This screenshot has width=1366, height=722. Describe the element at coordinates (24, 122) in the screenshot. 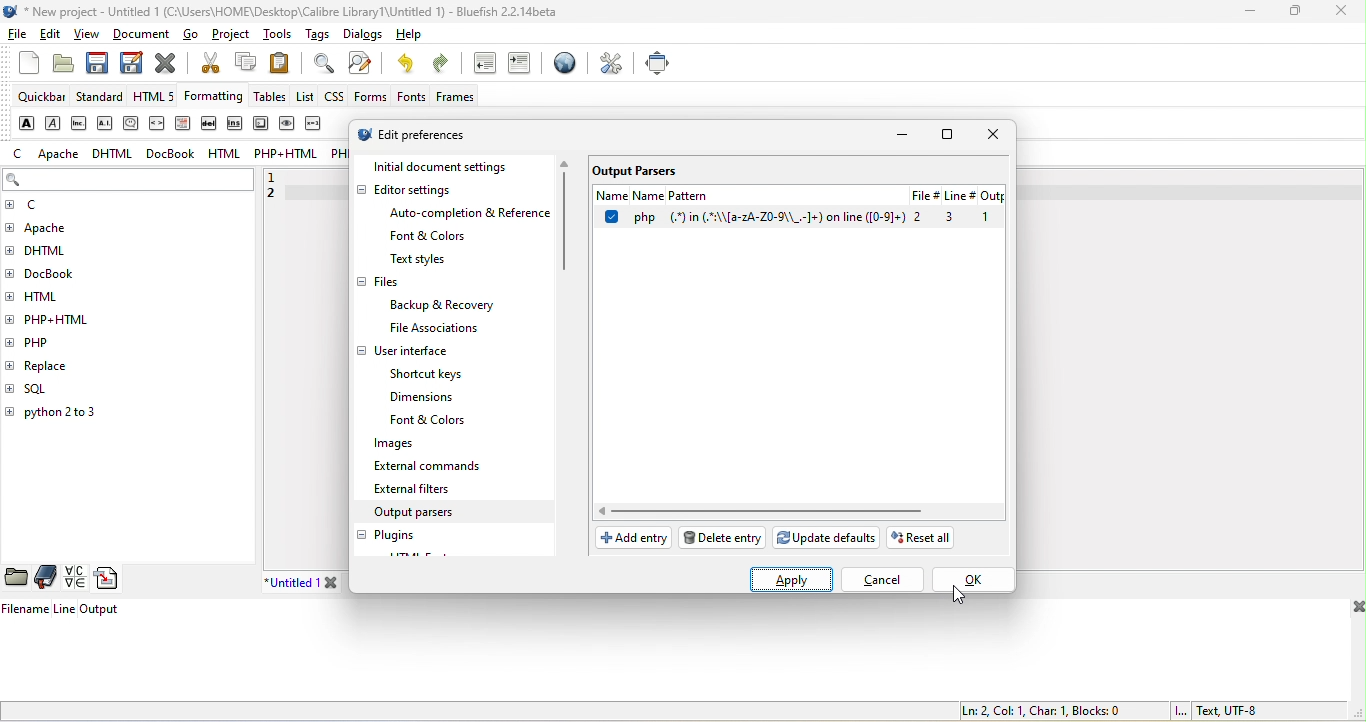

I see `strong` at that location.